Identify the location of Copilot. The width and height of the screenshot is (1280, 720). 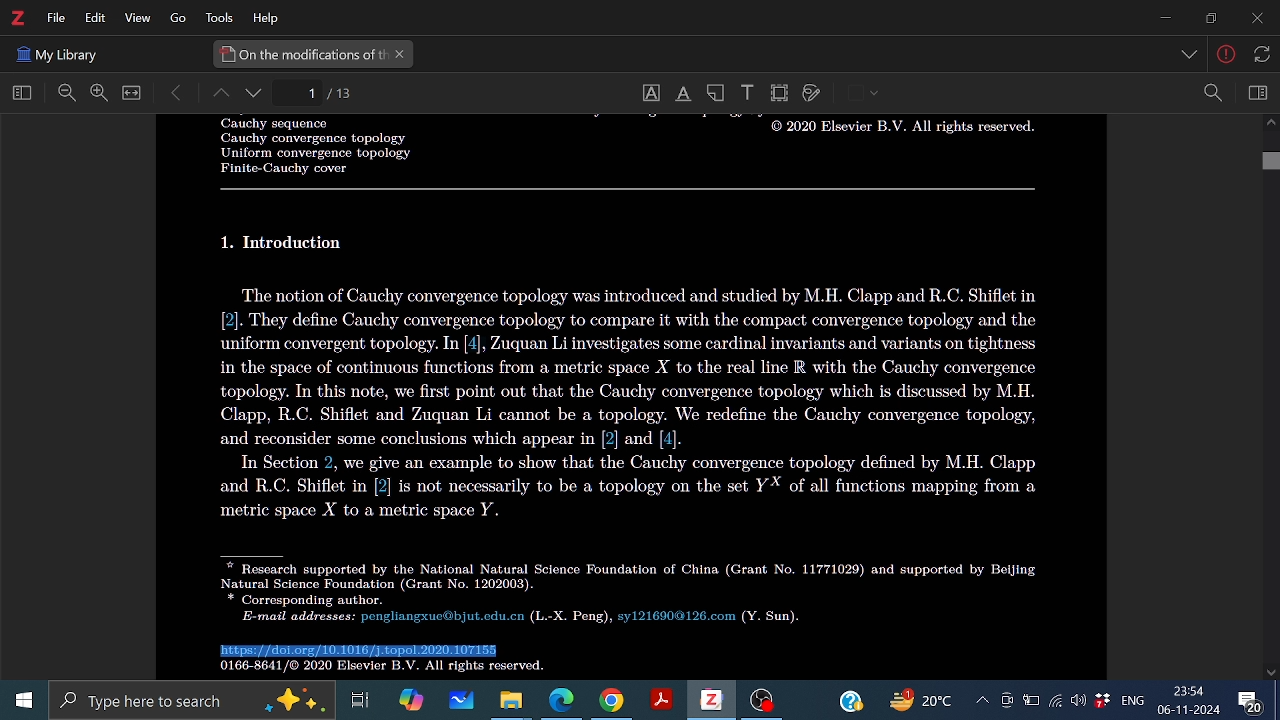
(410, 700).